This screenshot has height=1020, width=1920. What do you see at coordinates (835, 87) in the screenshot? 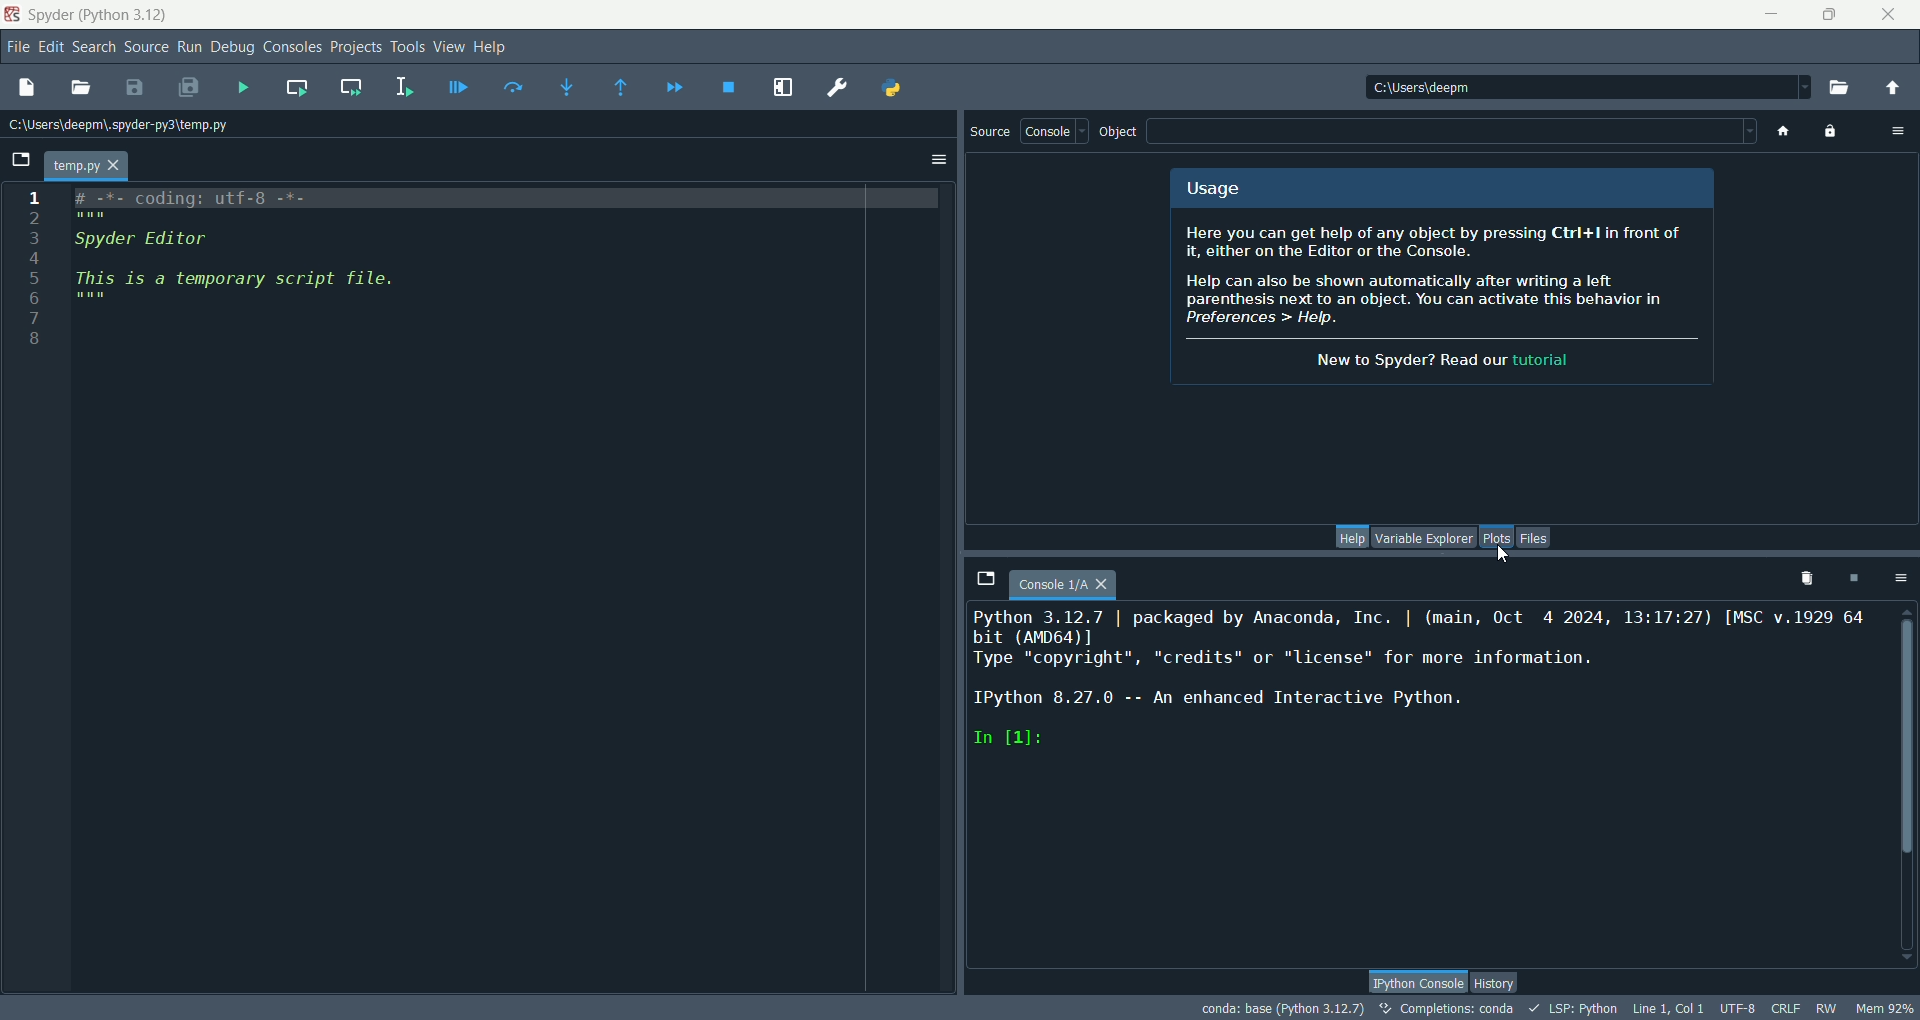
I see `preferences` at bounding box center [835, 87].